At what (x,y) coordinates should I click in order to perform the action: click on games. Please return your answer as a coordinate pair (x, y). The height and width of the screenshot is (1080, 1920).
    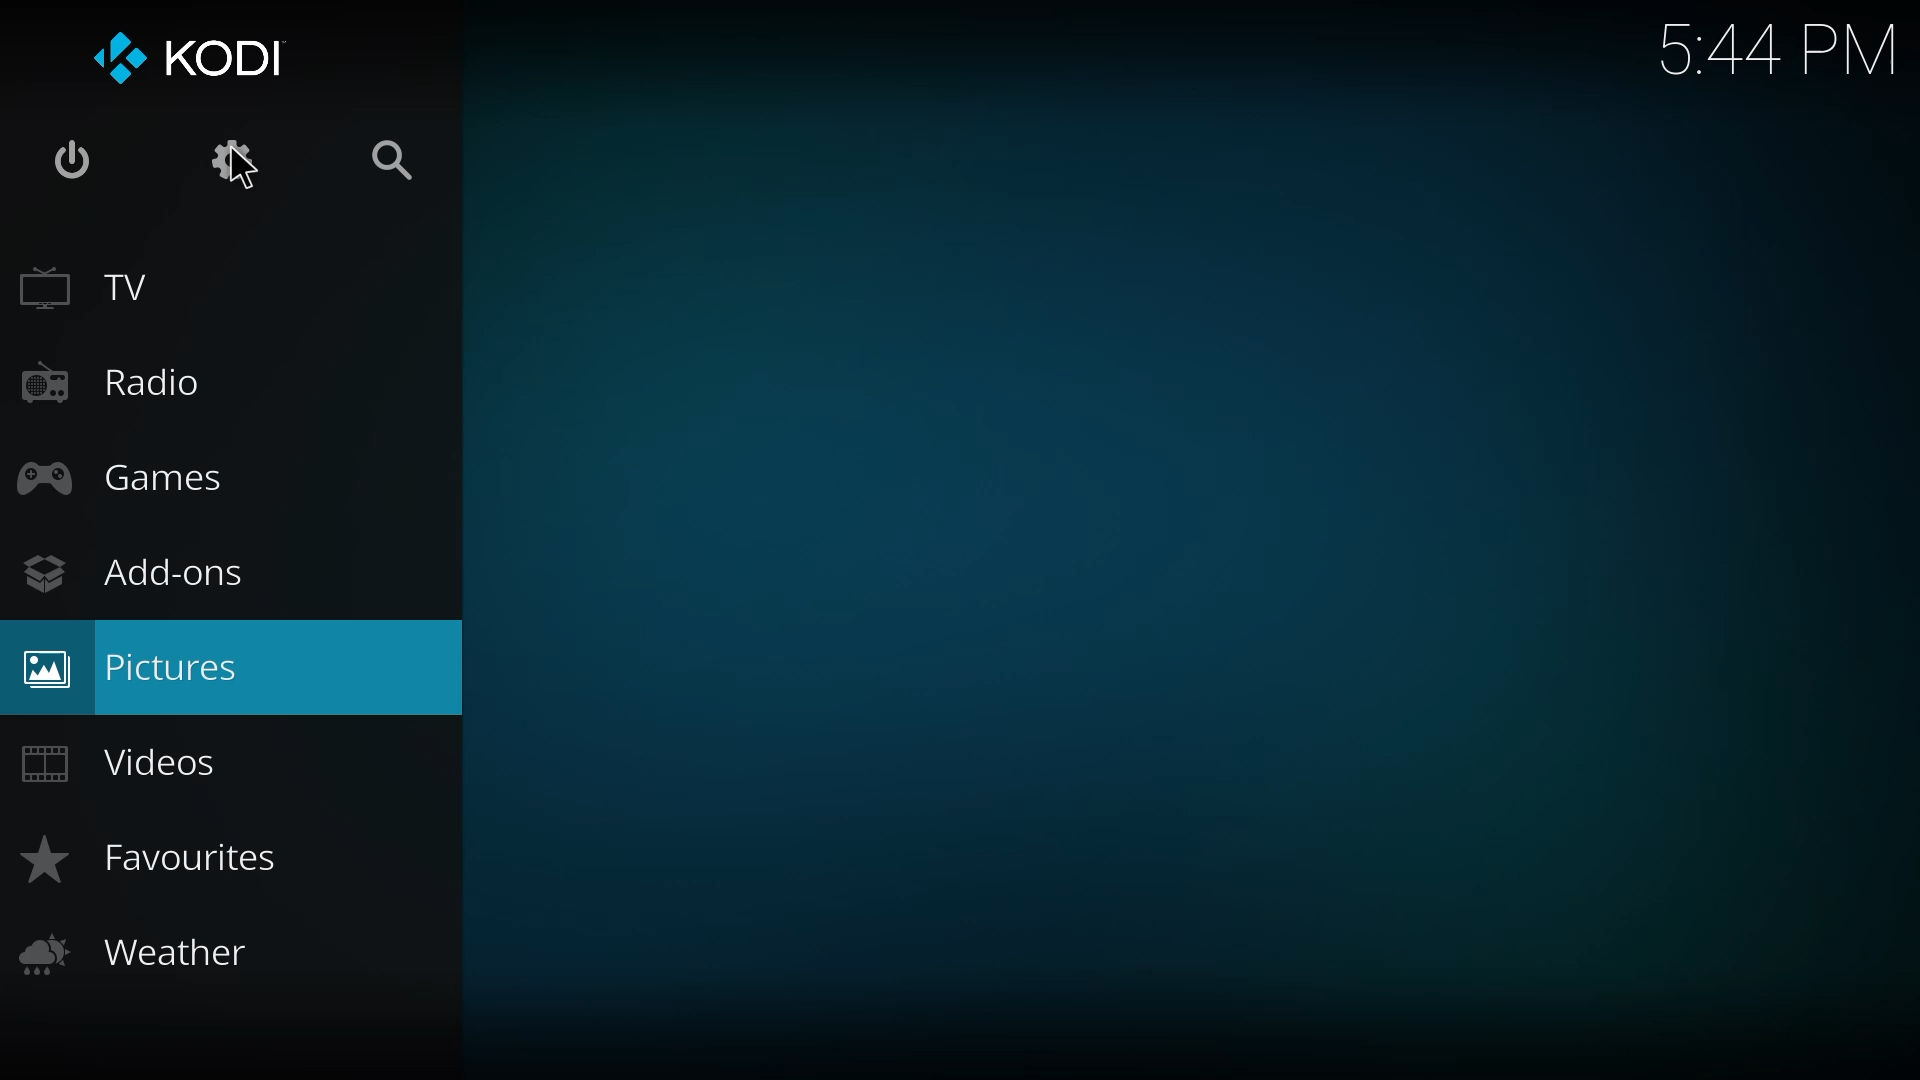
    Looking at the image, I should click on (133, 476).